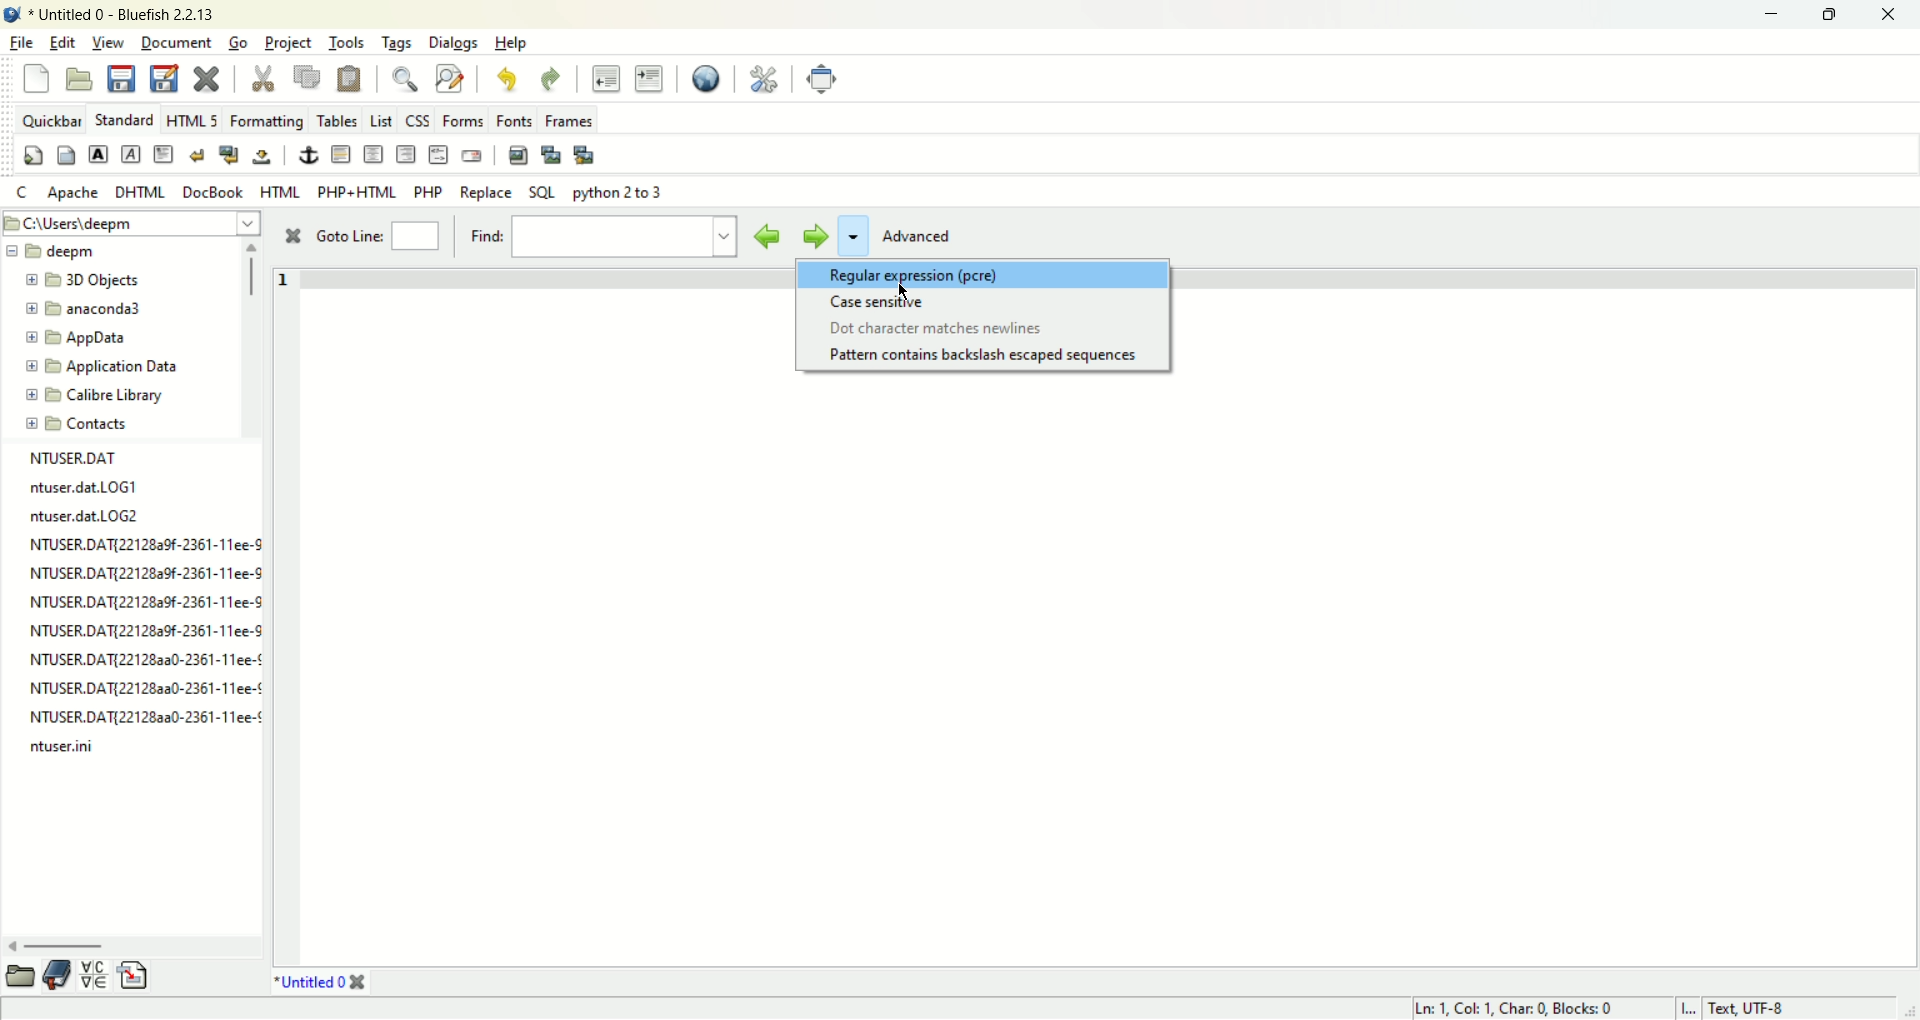  I want to click on dialogs, so click(460, 45).